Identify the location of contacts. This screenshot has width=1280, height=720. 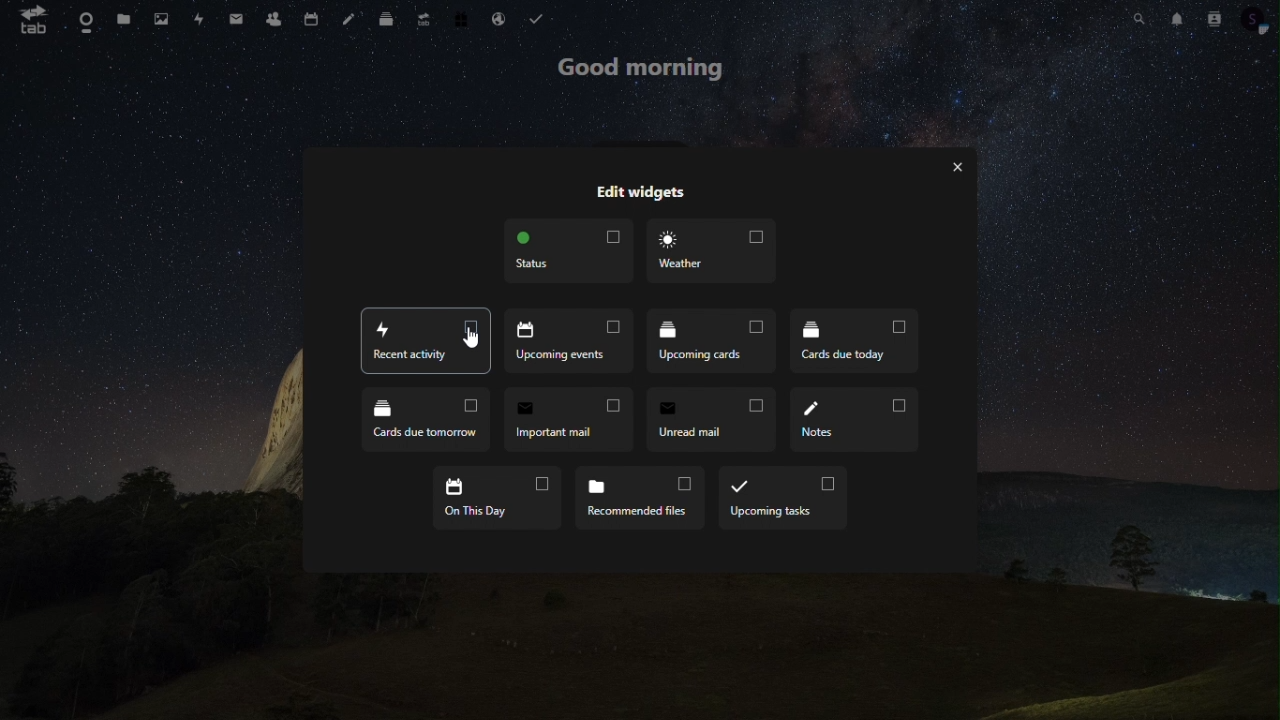
(1213, 20).